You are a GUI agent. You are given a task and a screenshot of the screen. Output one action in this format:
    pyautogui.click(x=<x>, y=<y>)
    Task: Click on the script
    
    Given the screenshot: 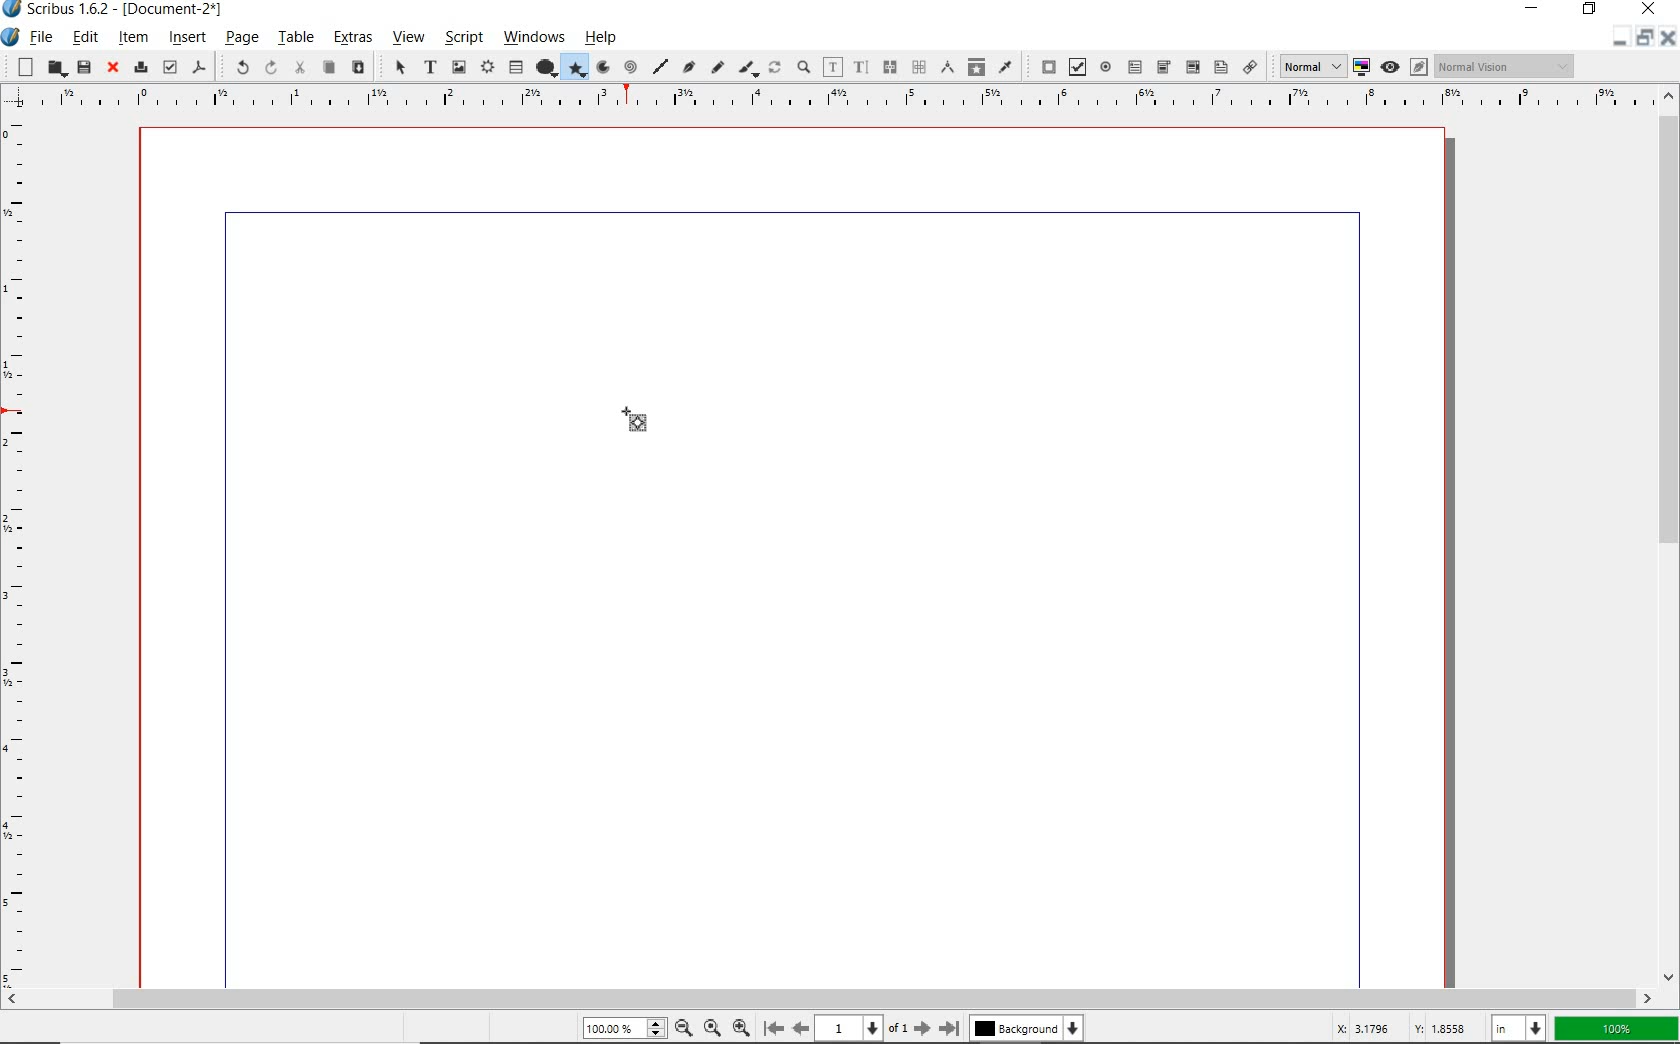 What is the action you would take?
    pyautogui.click(x=462, y=38)
    